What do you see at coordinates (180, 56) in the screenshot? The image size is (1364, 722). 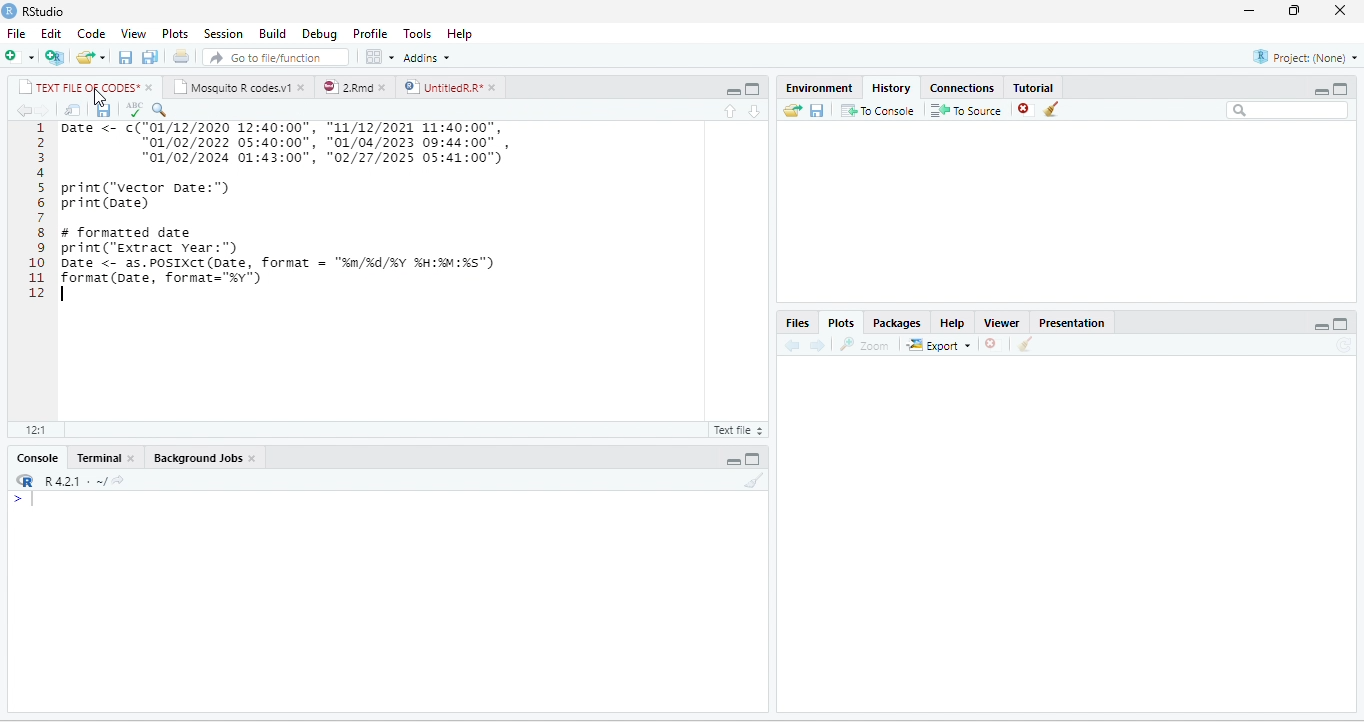 I see `print` at bounding box center [180, 56].